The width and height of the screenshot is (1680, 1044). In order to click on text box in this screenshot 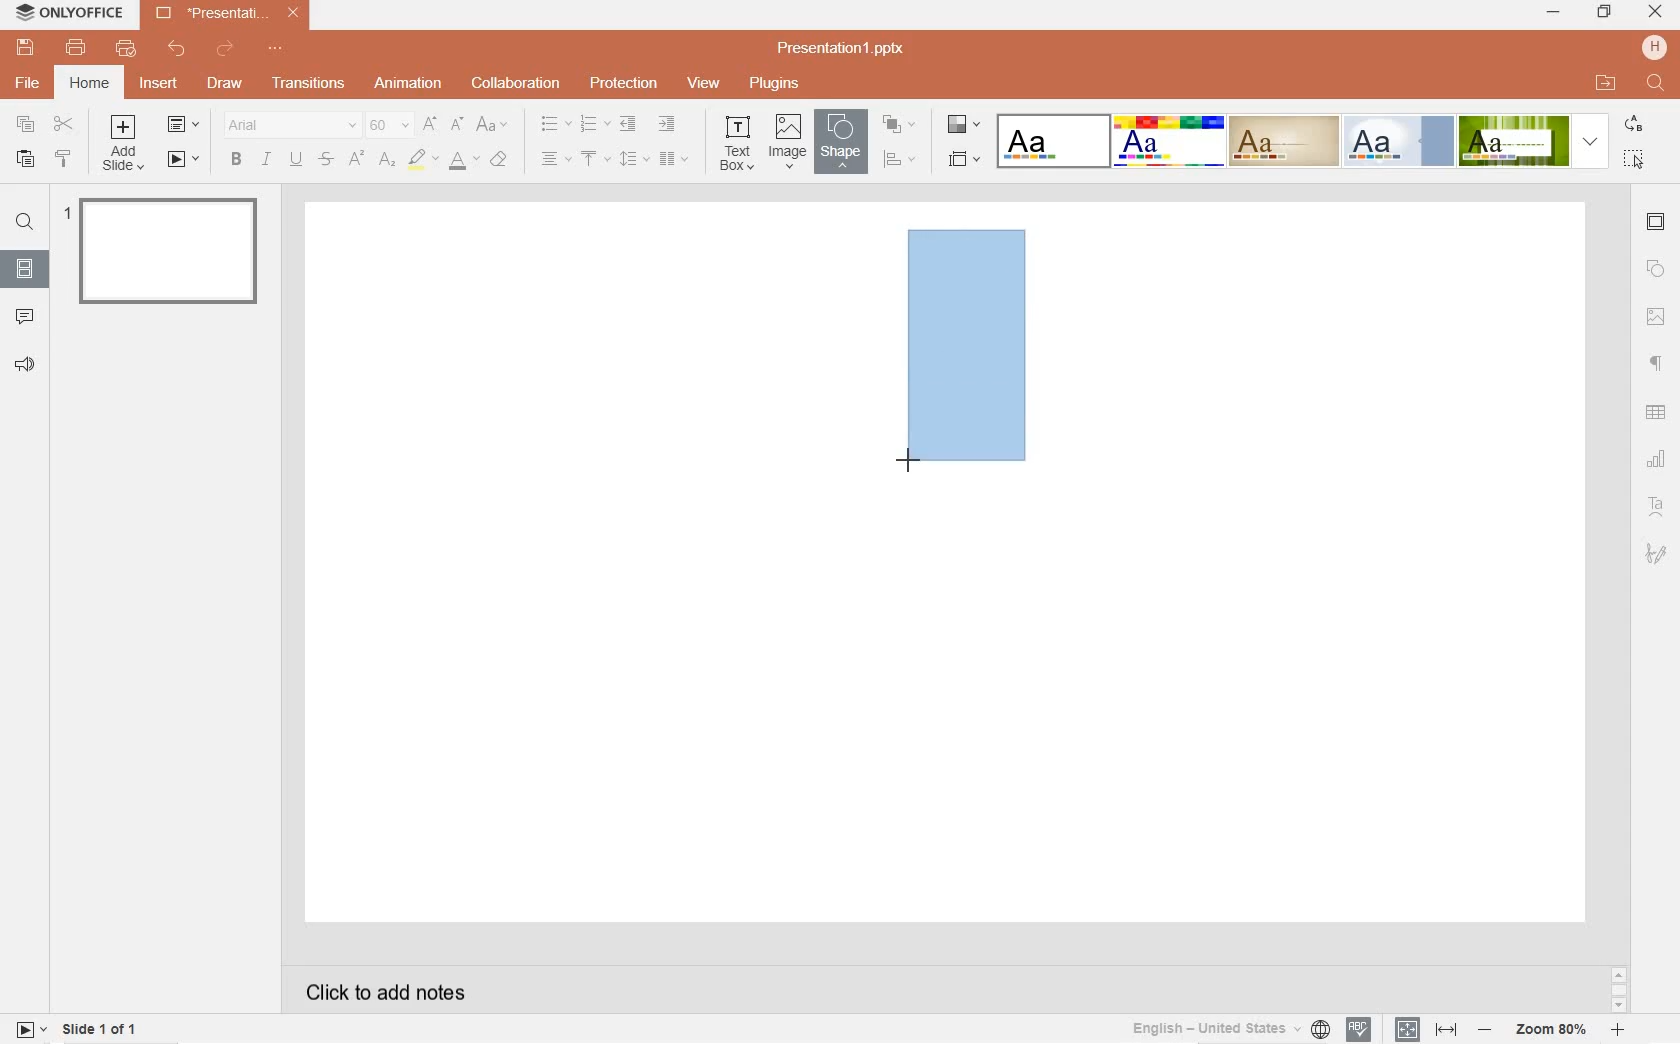, I will do `click(739, 142)`.